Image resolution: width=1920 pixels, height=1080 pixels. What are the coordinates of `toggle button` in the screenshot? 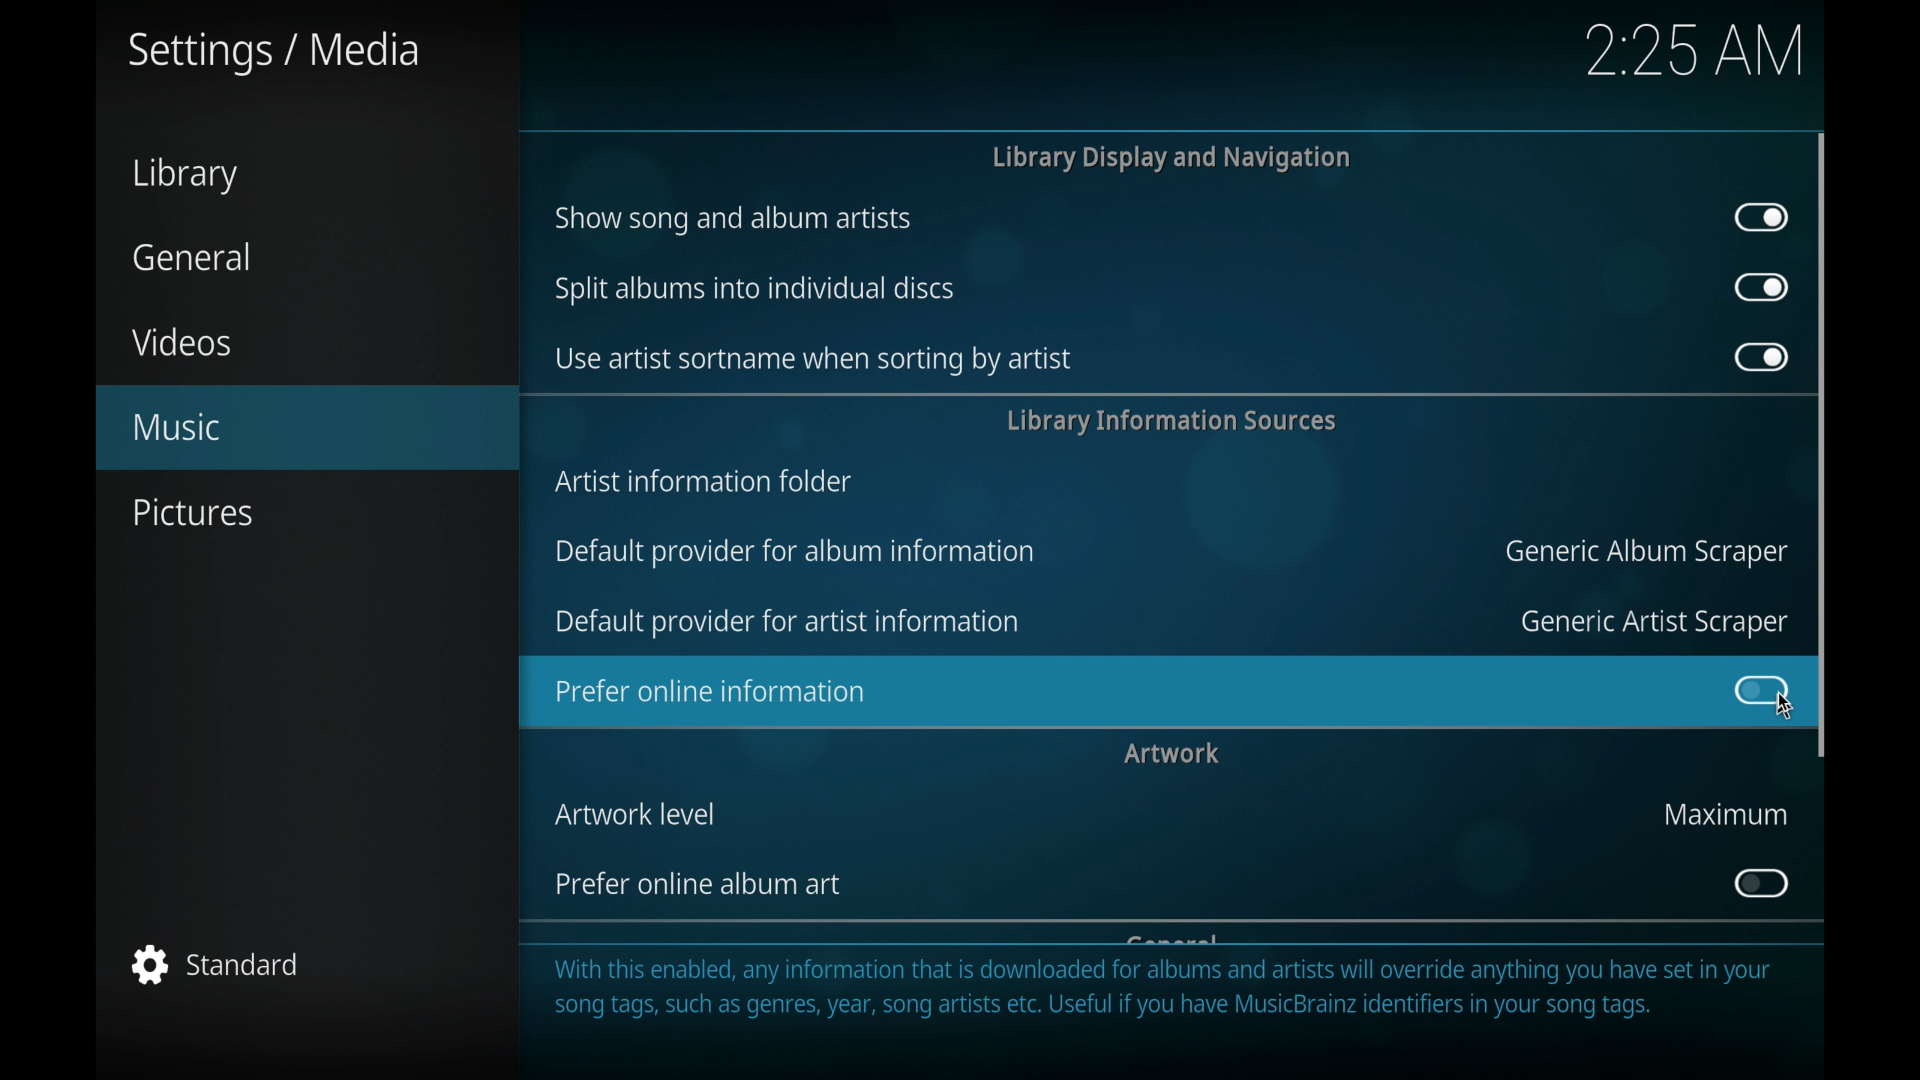 It's located at (1760, 883).